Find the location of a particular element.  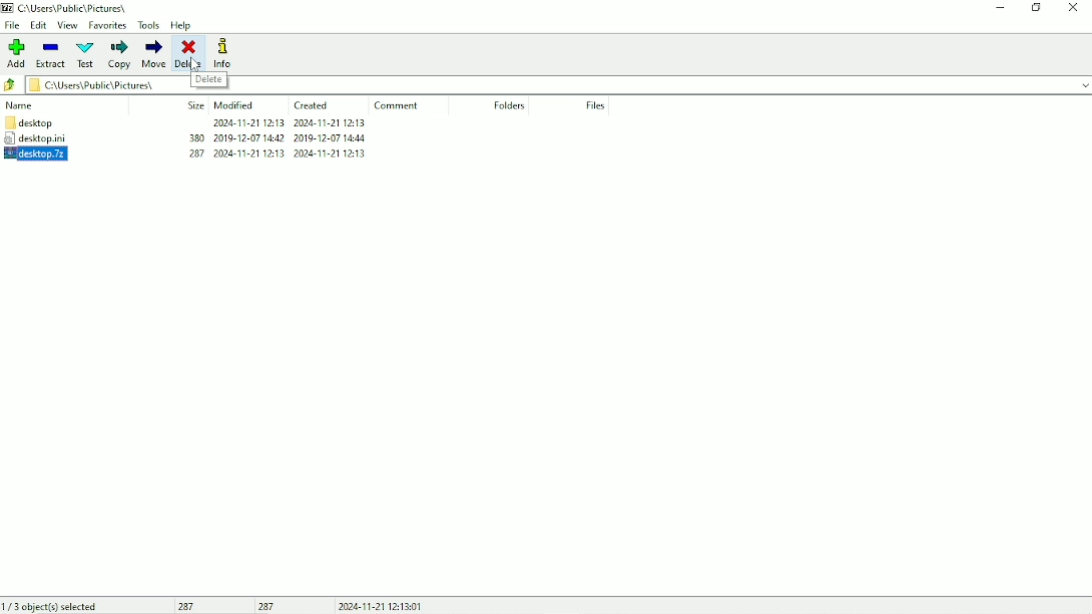

Extract is located at coordinates (52, 55).